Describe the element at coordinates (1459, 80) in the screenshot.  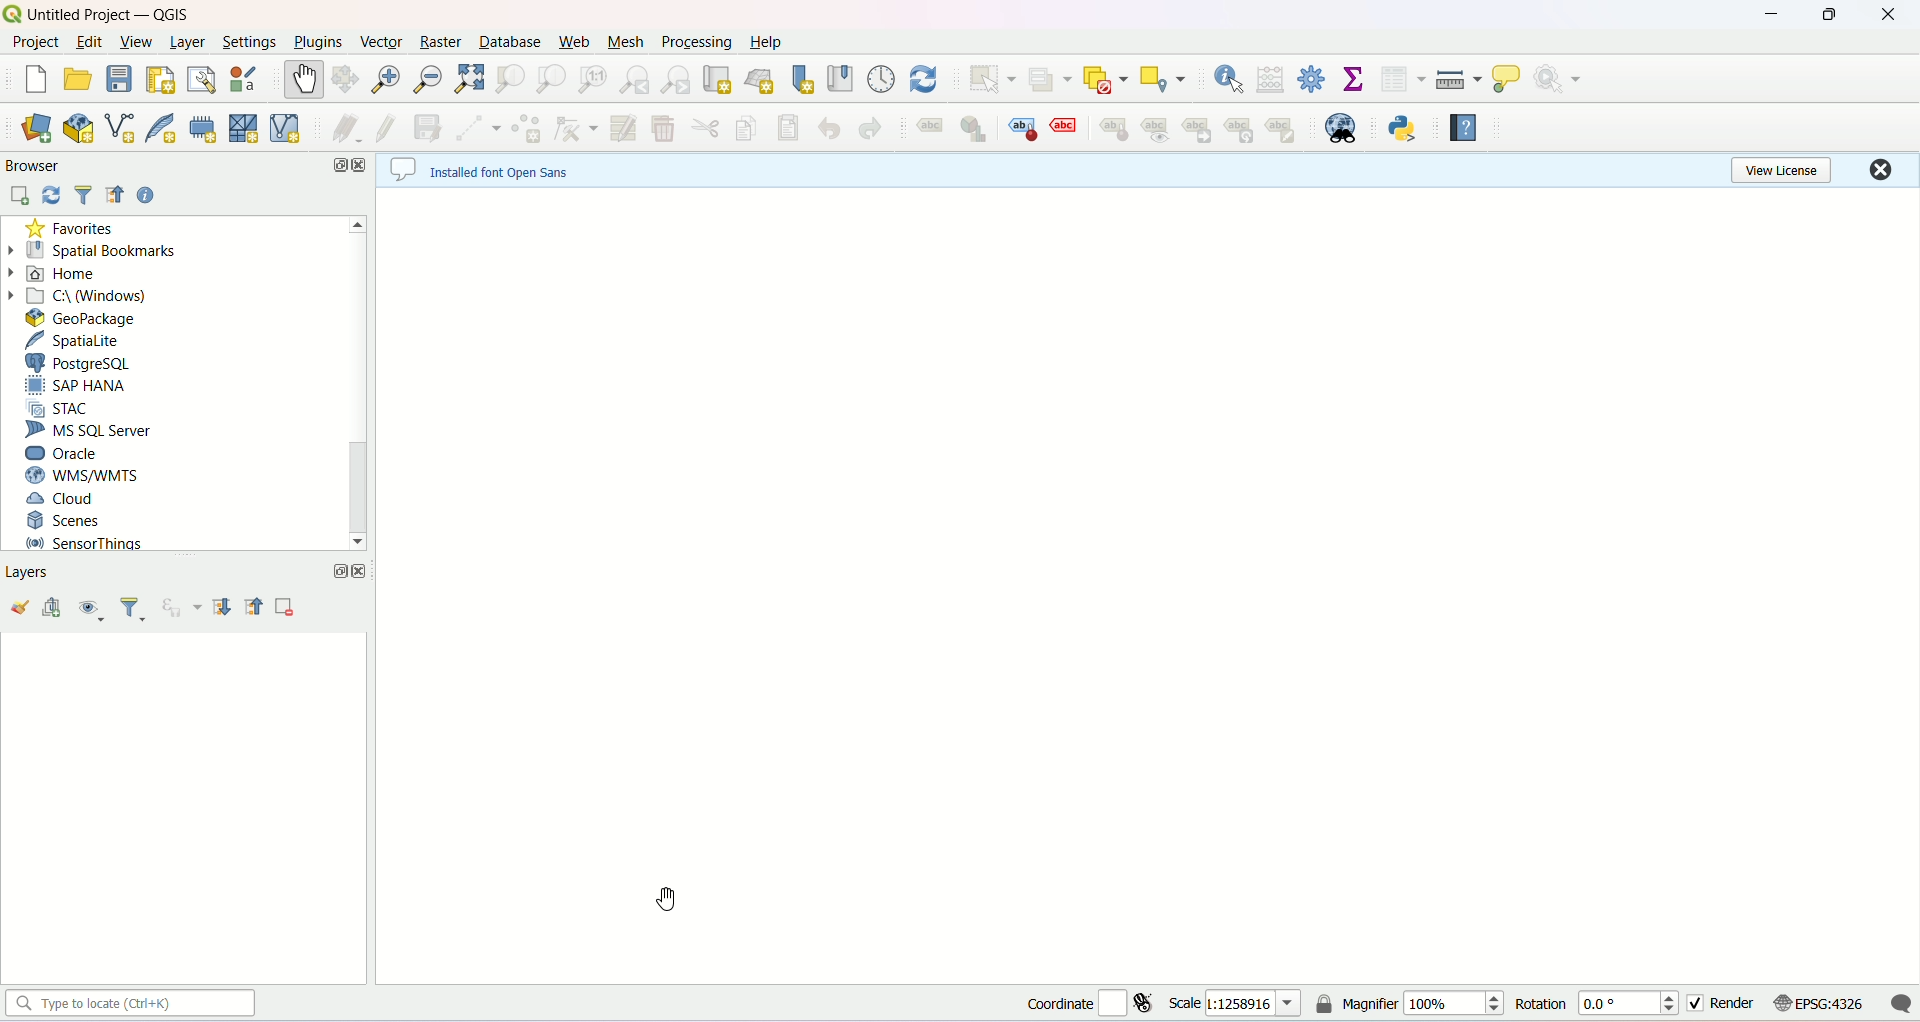
I see `measure line` at that location.